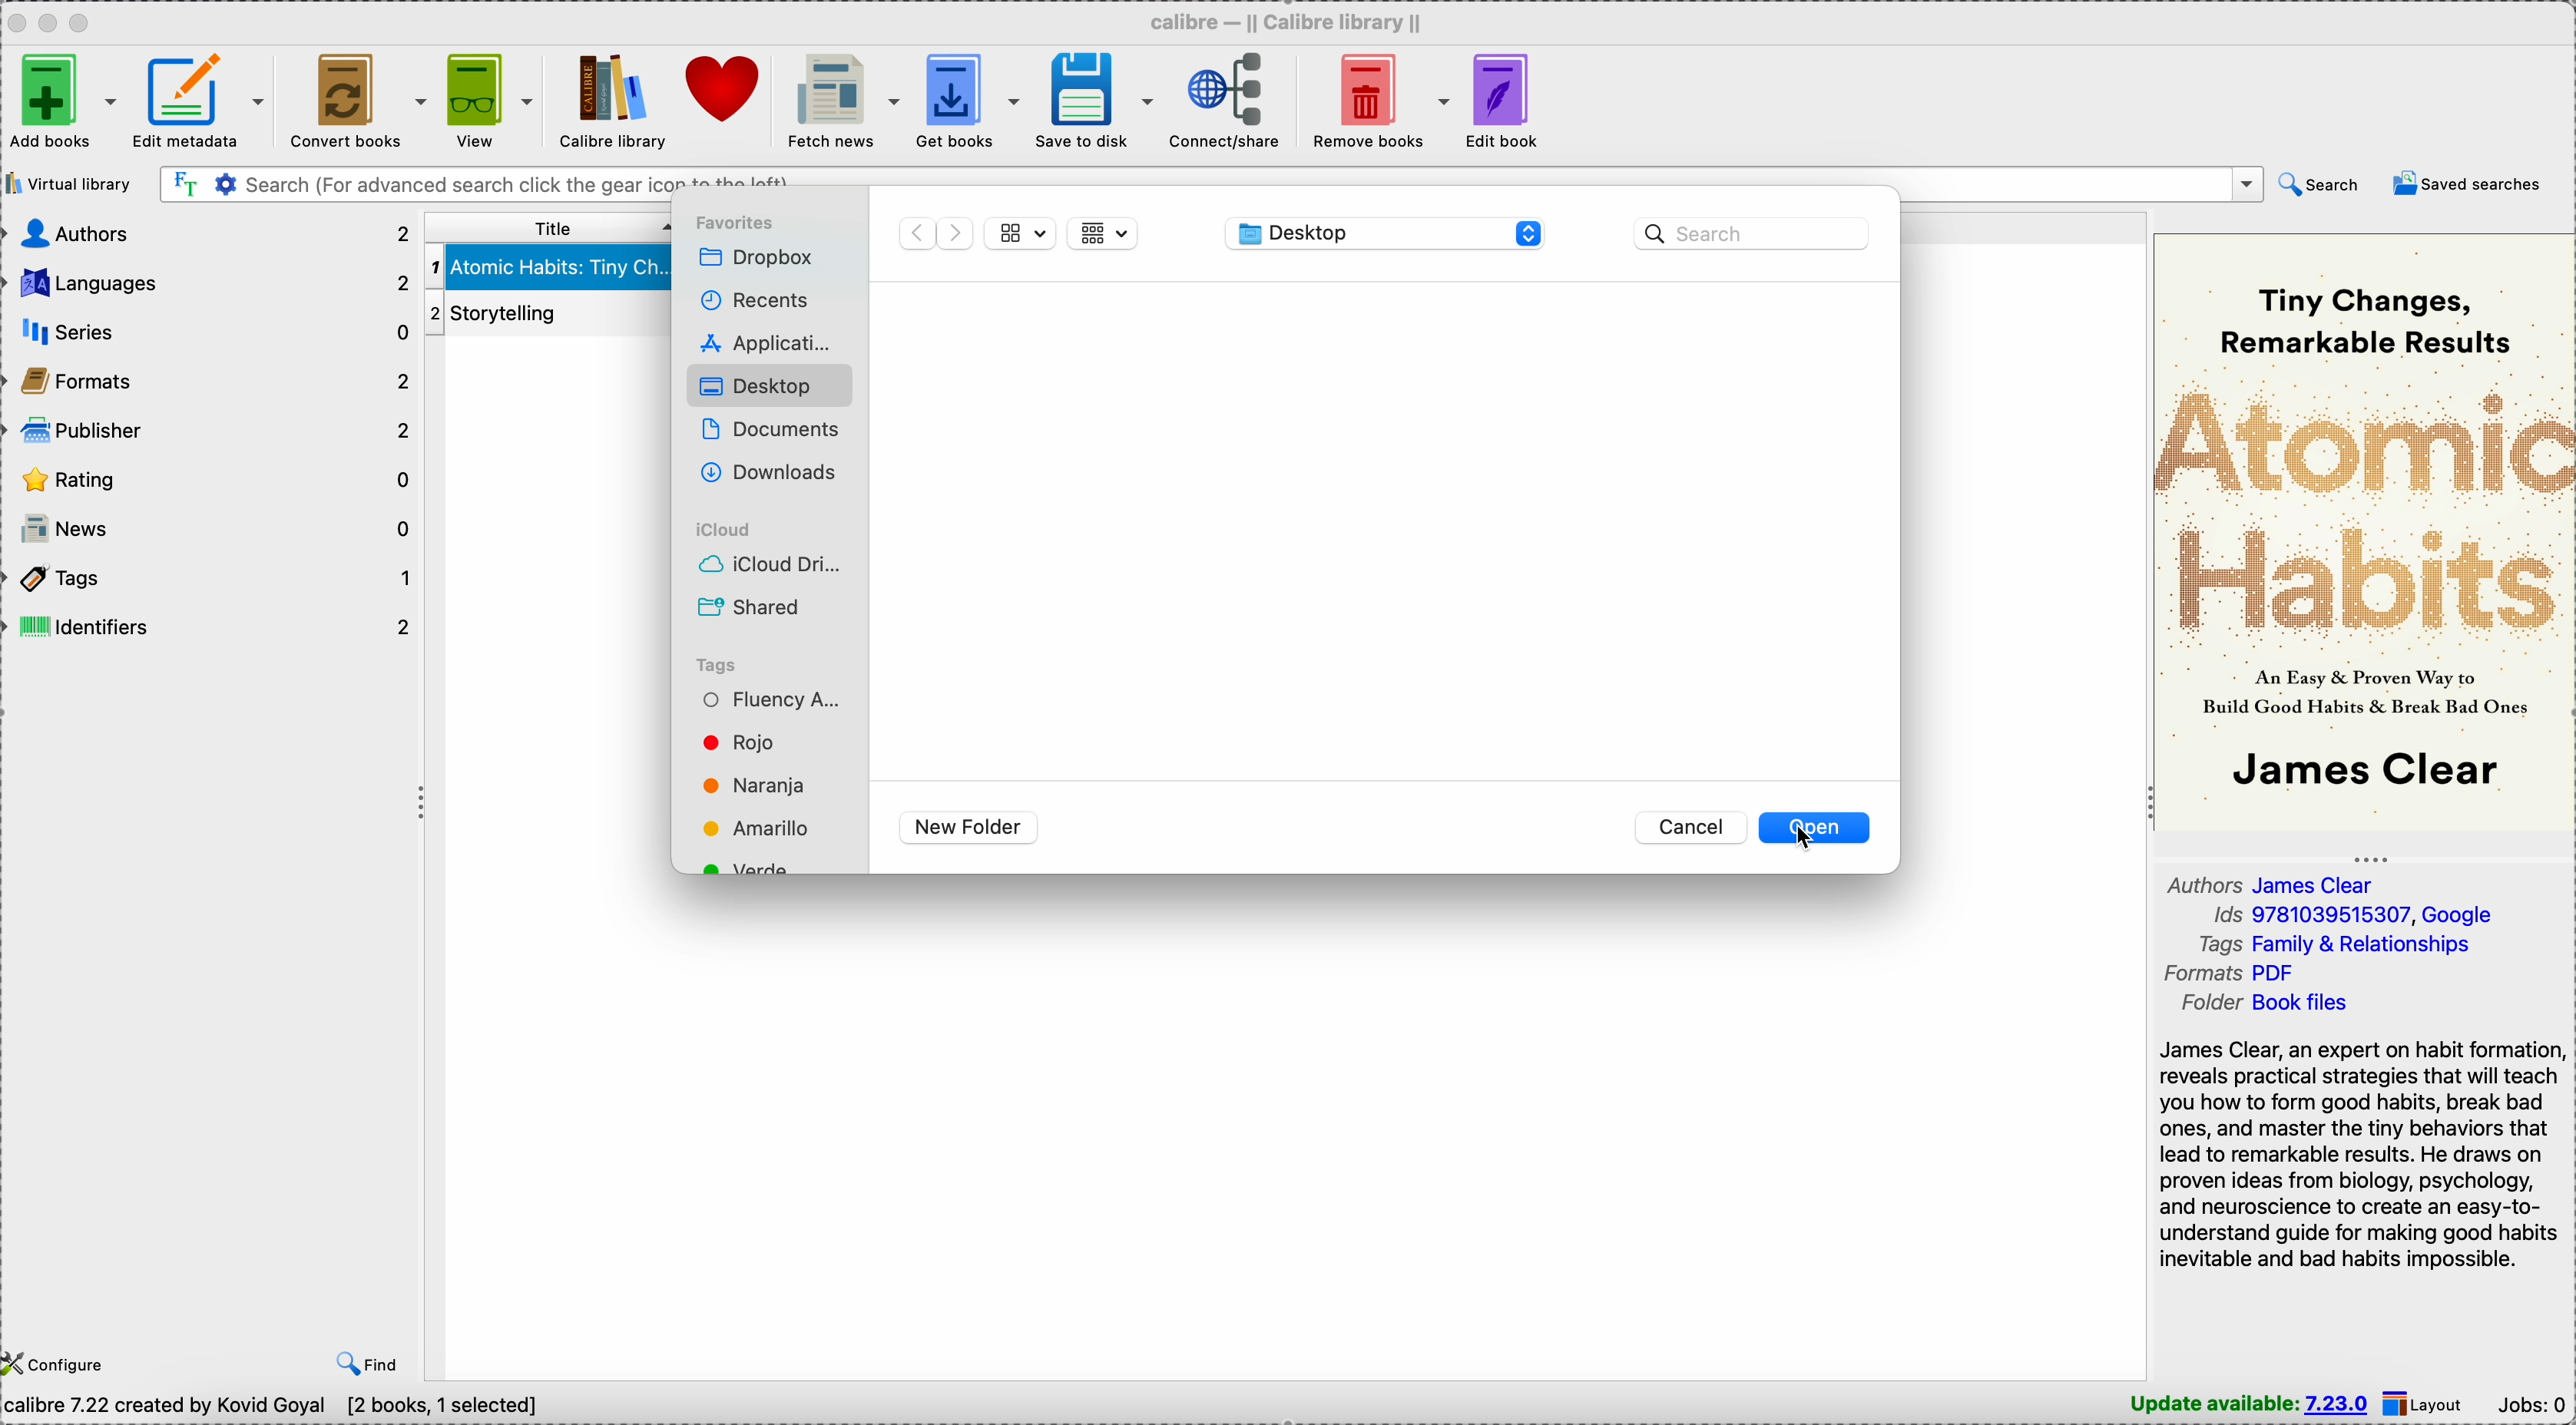 The width and height of the screenshot is (2576, 1425). I want to click on iCloud drive, so click(774, 569).